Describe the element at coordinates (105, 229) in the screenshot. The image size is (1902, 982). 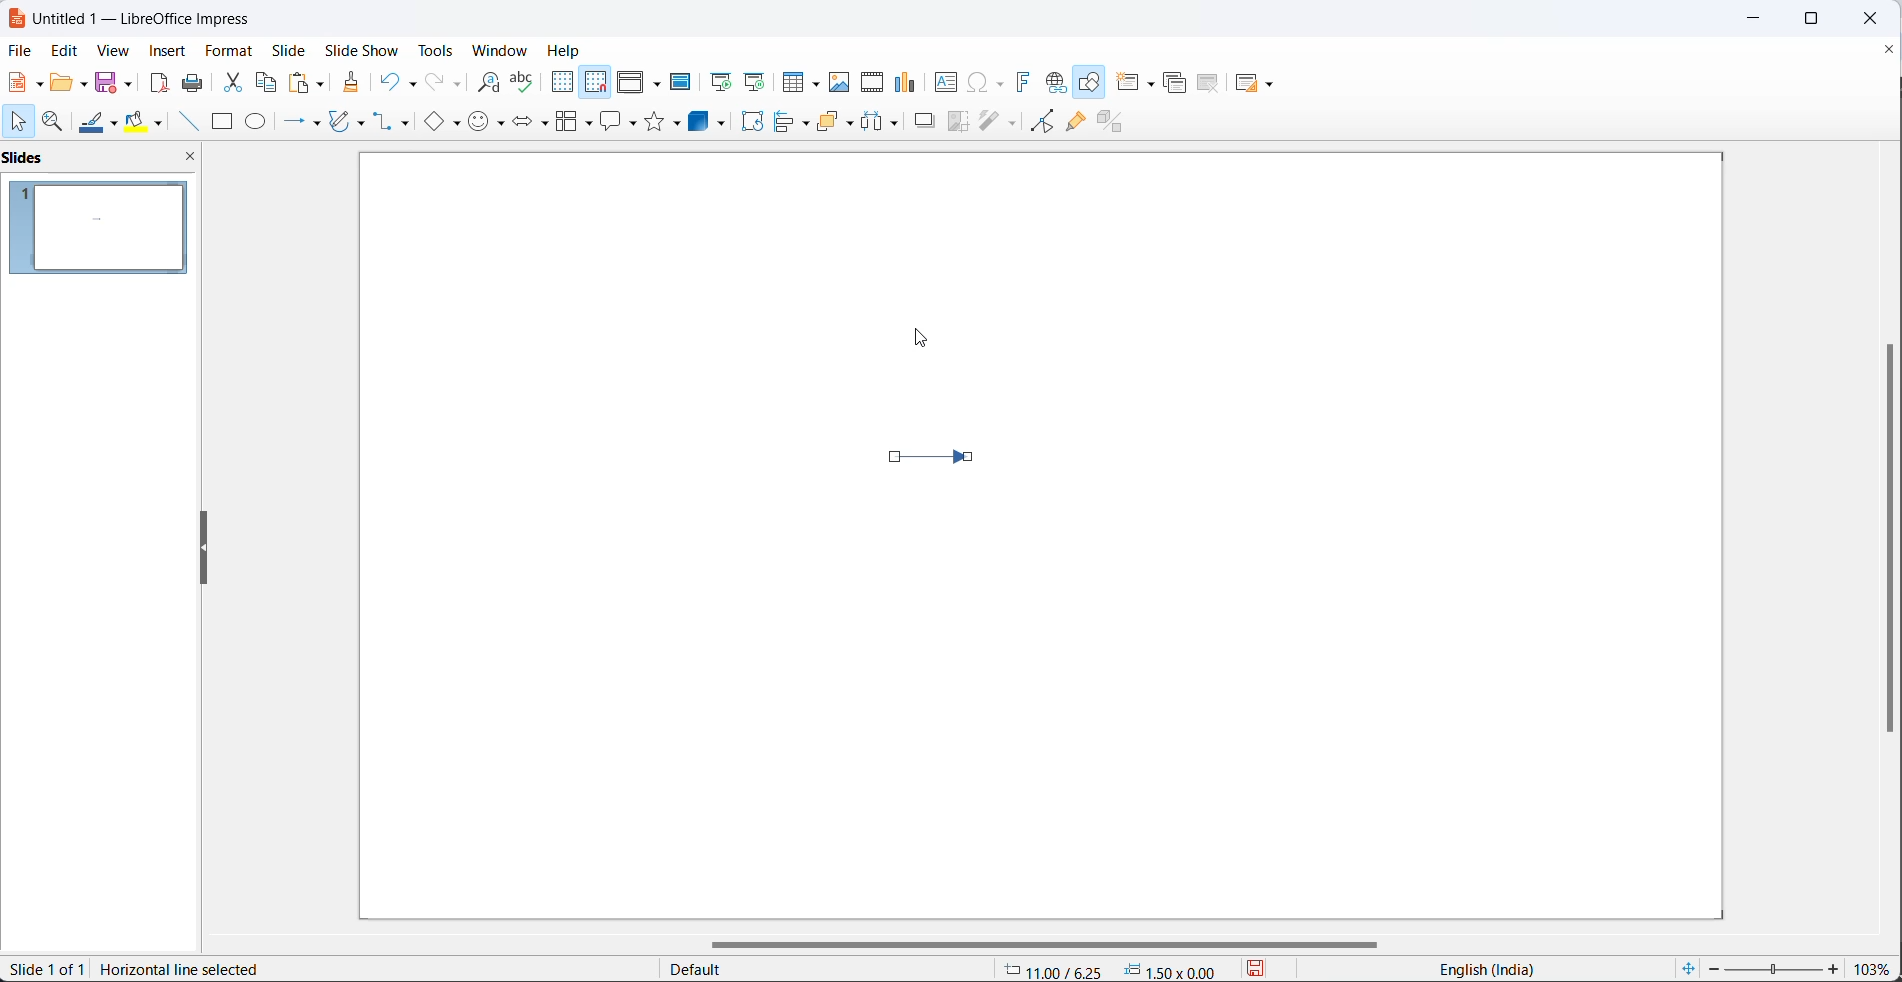
I see `slide preview` at that location.